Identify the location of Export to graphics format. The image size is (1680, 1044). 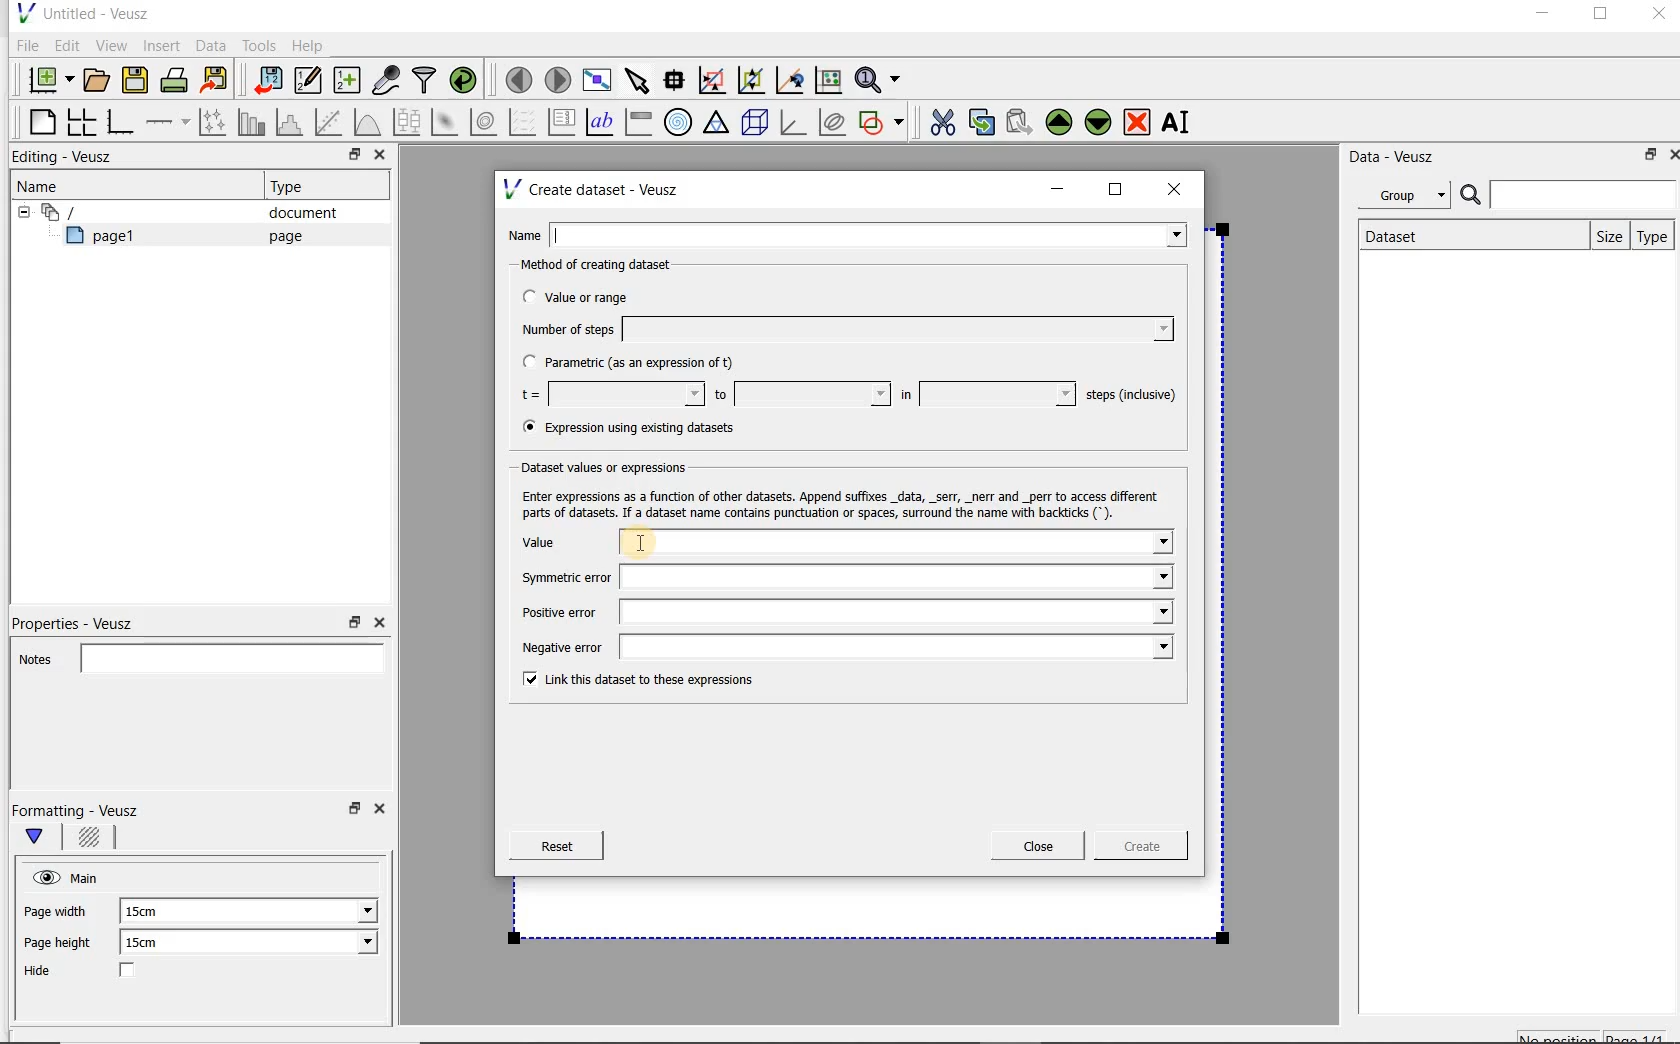
(215, 82).